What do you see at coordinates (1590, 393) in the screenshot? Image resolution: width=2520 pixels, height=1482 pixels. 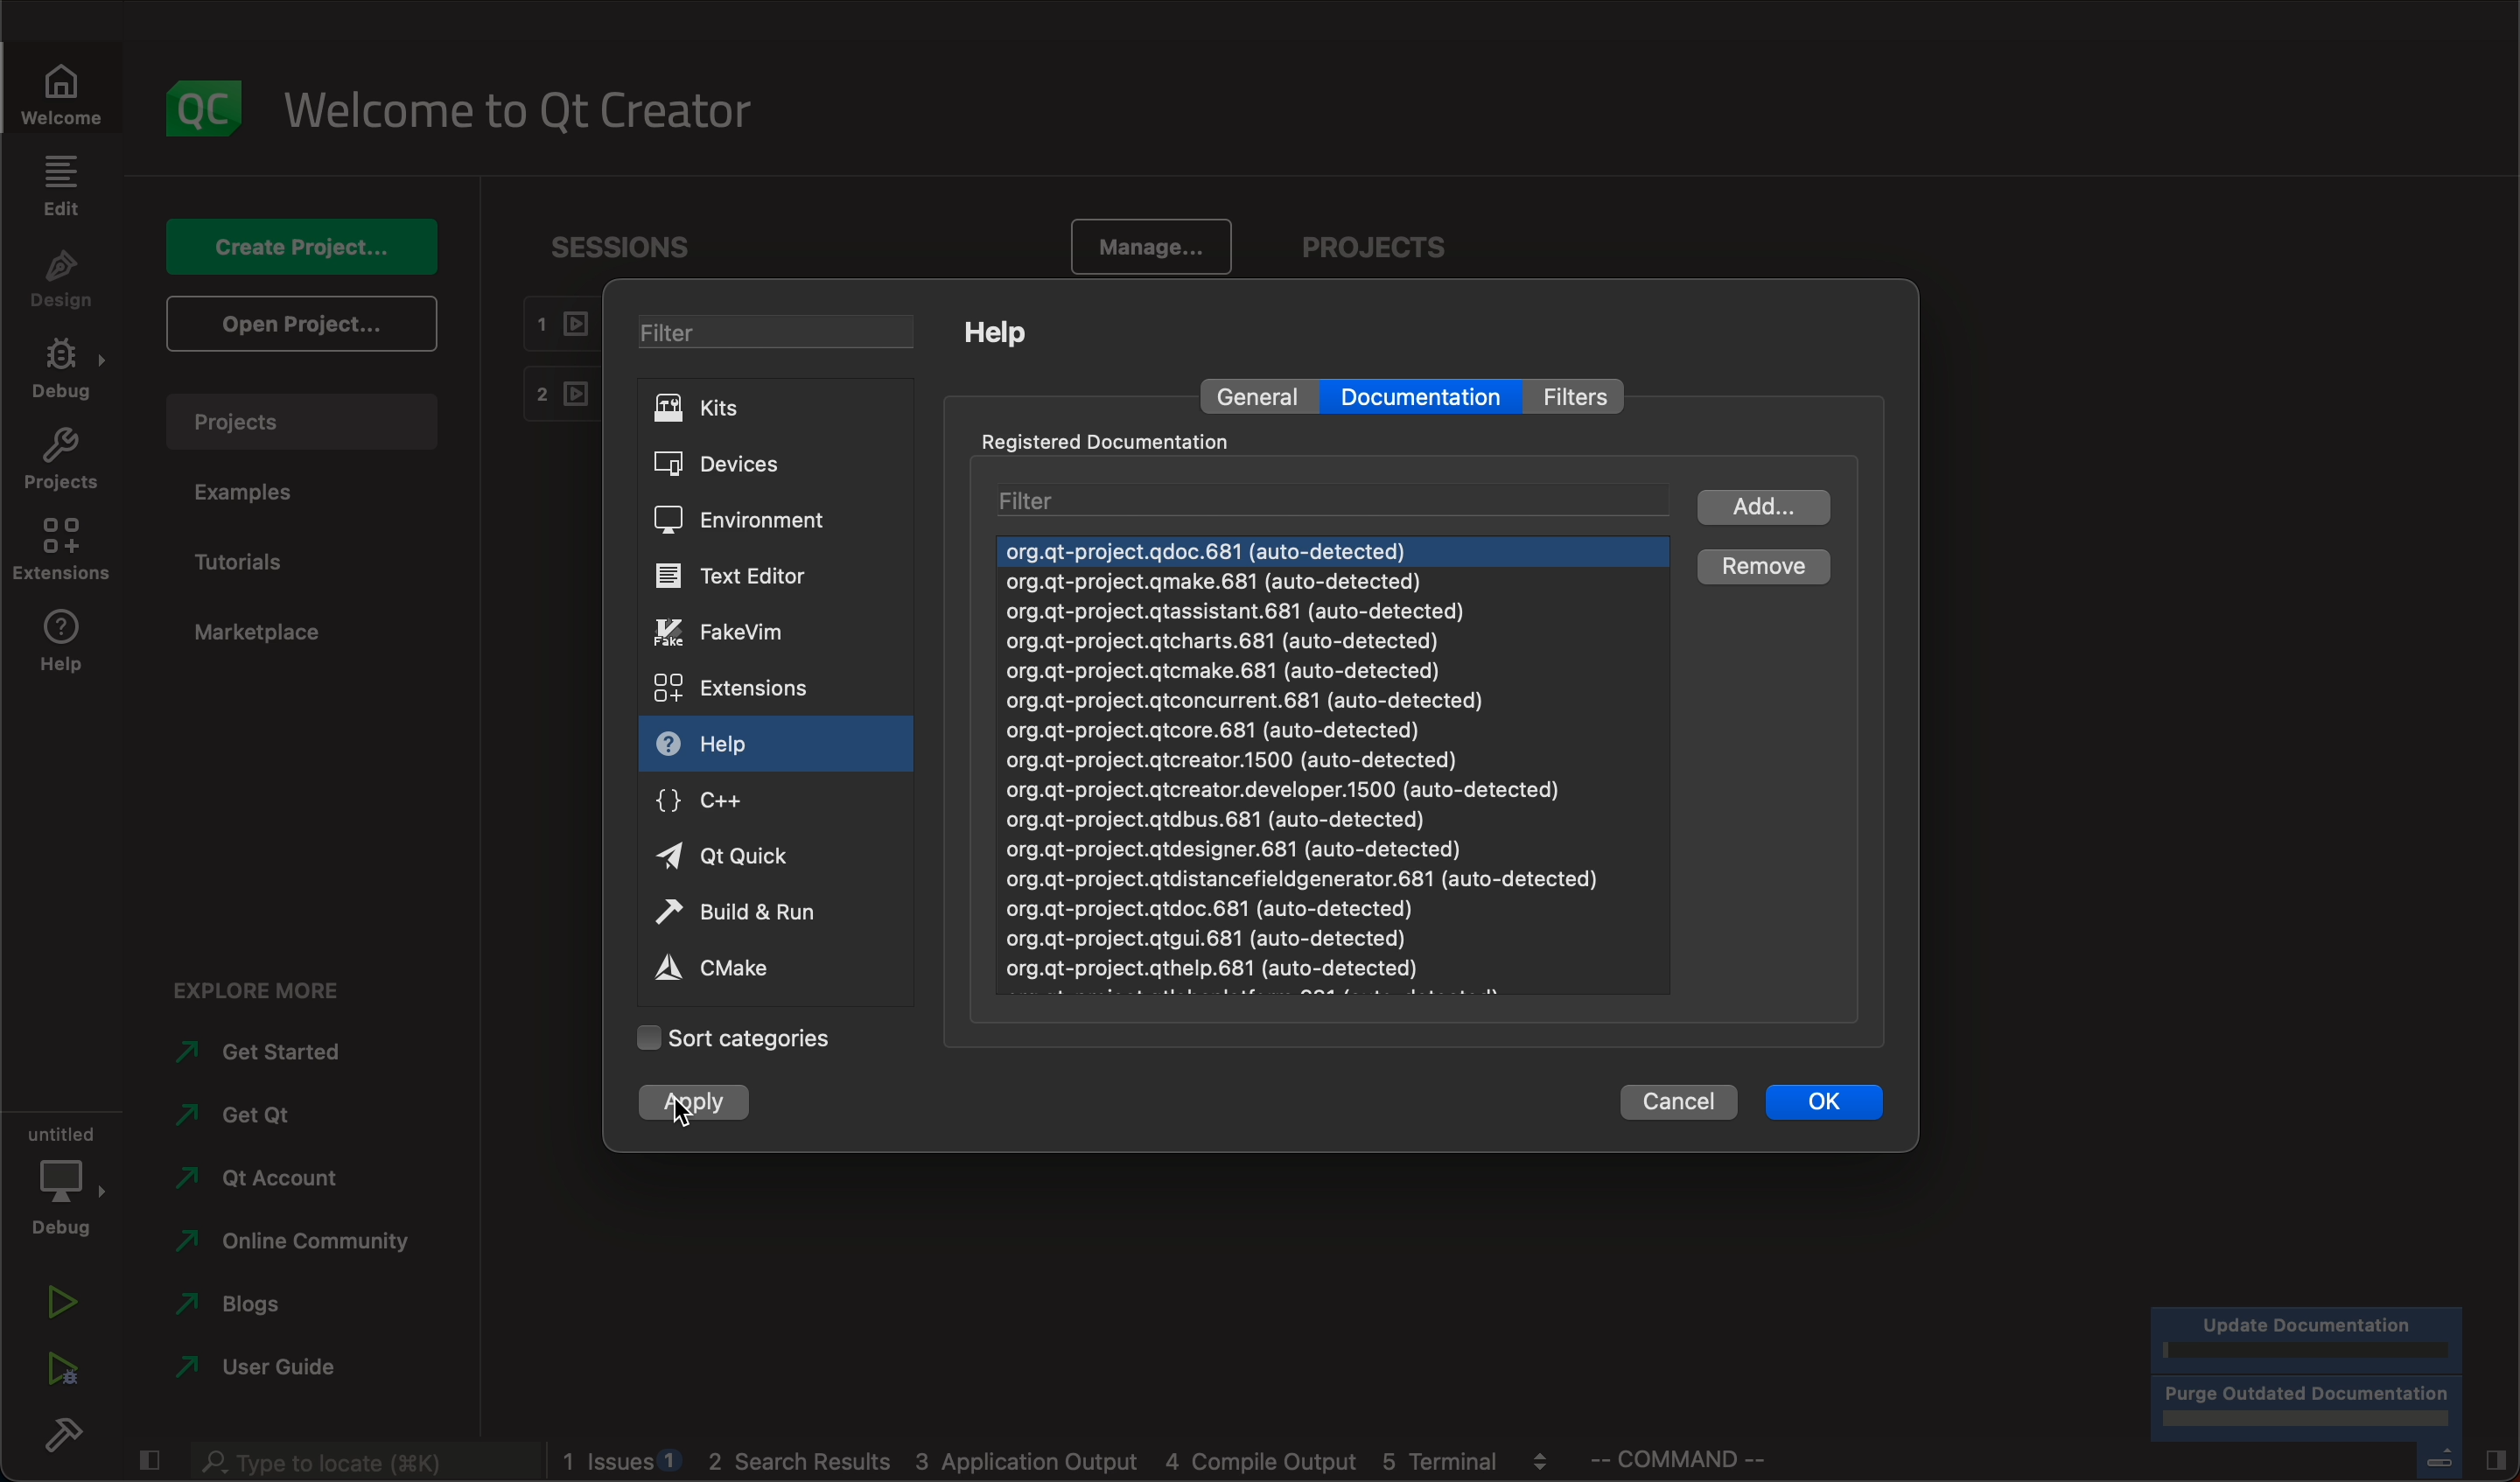 I see `filter` at bounding box center [1590, 393].